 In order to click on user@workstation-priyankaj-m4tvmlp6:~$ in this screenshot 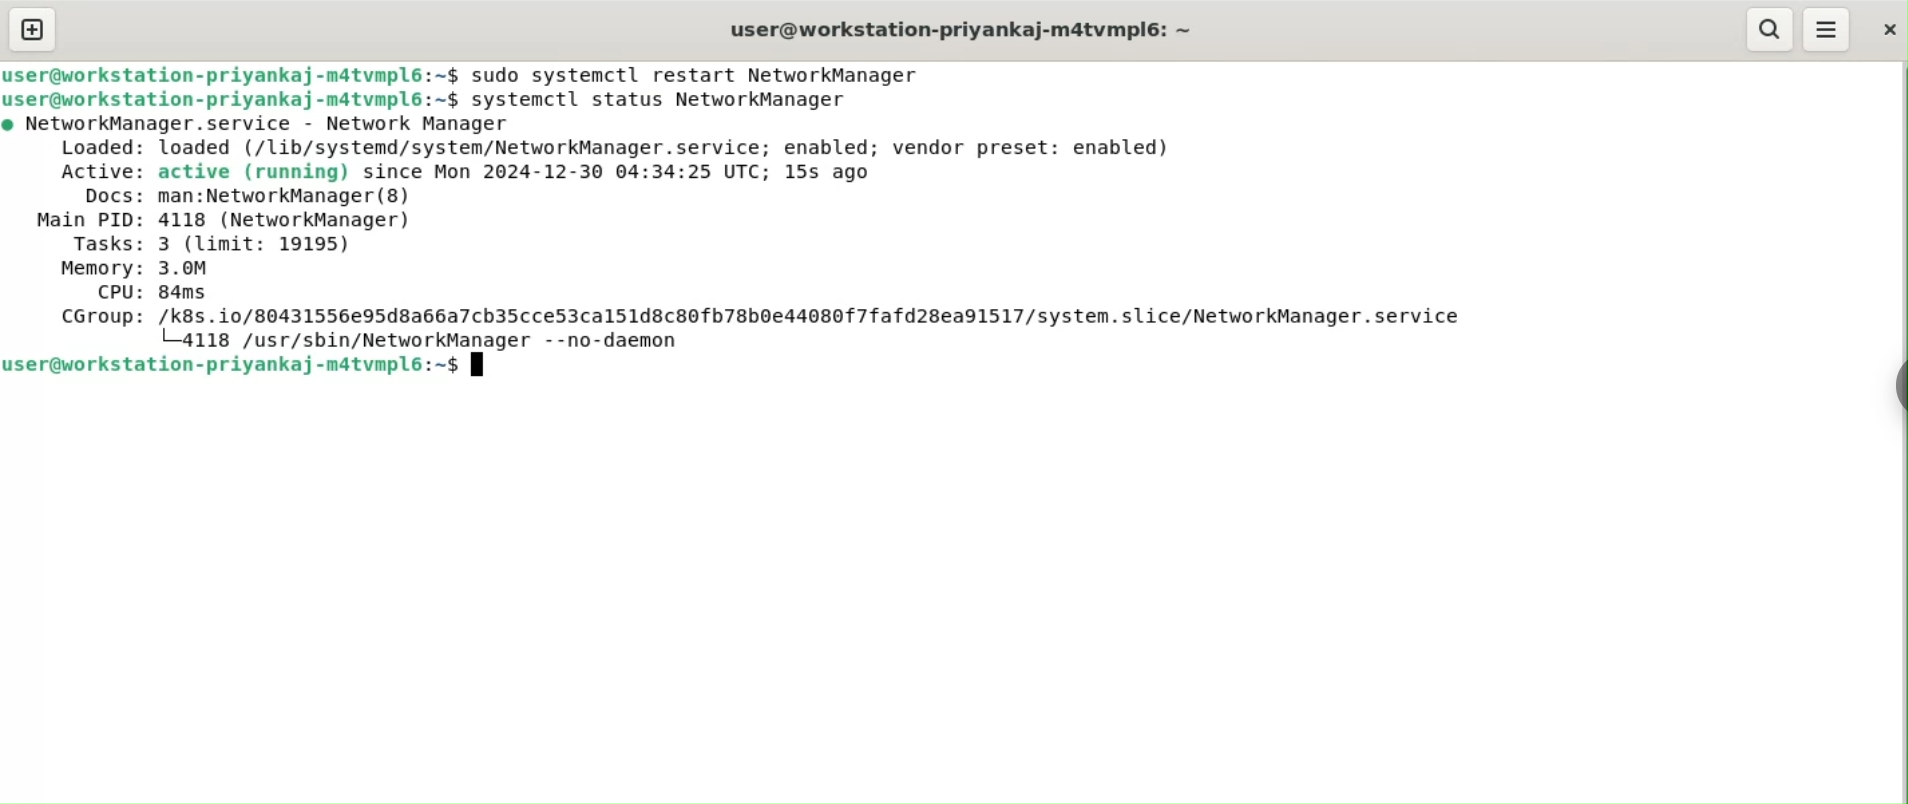, I will do `click(231, 100)`.